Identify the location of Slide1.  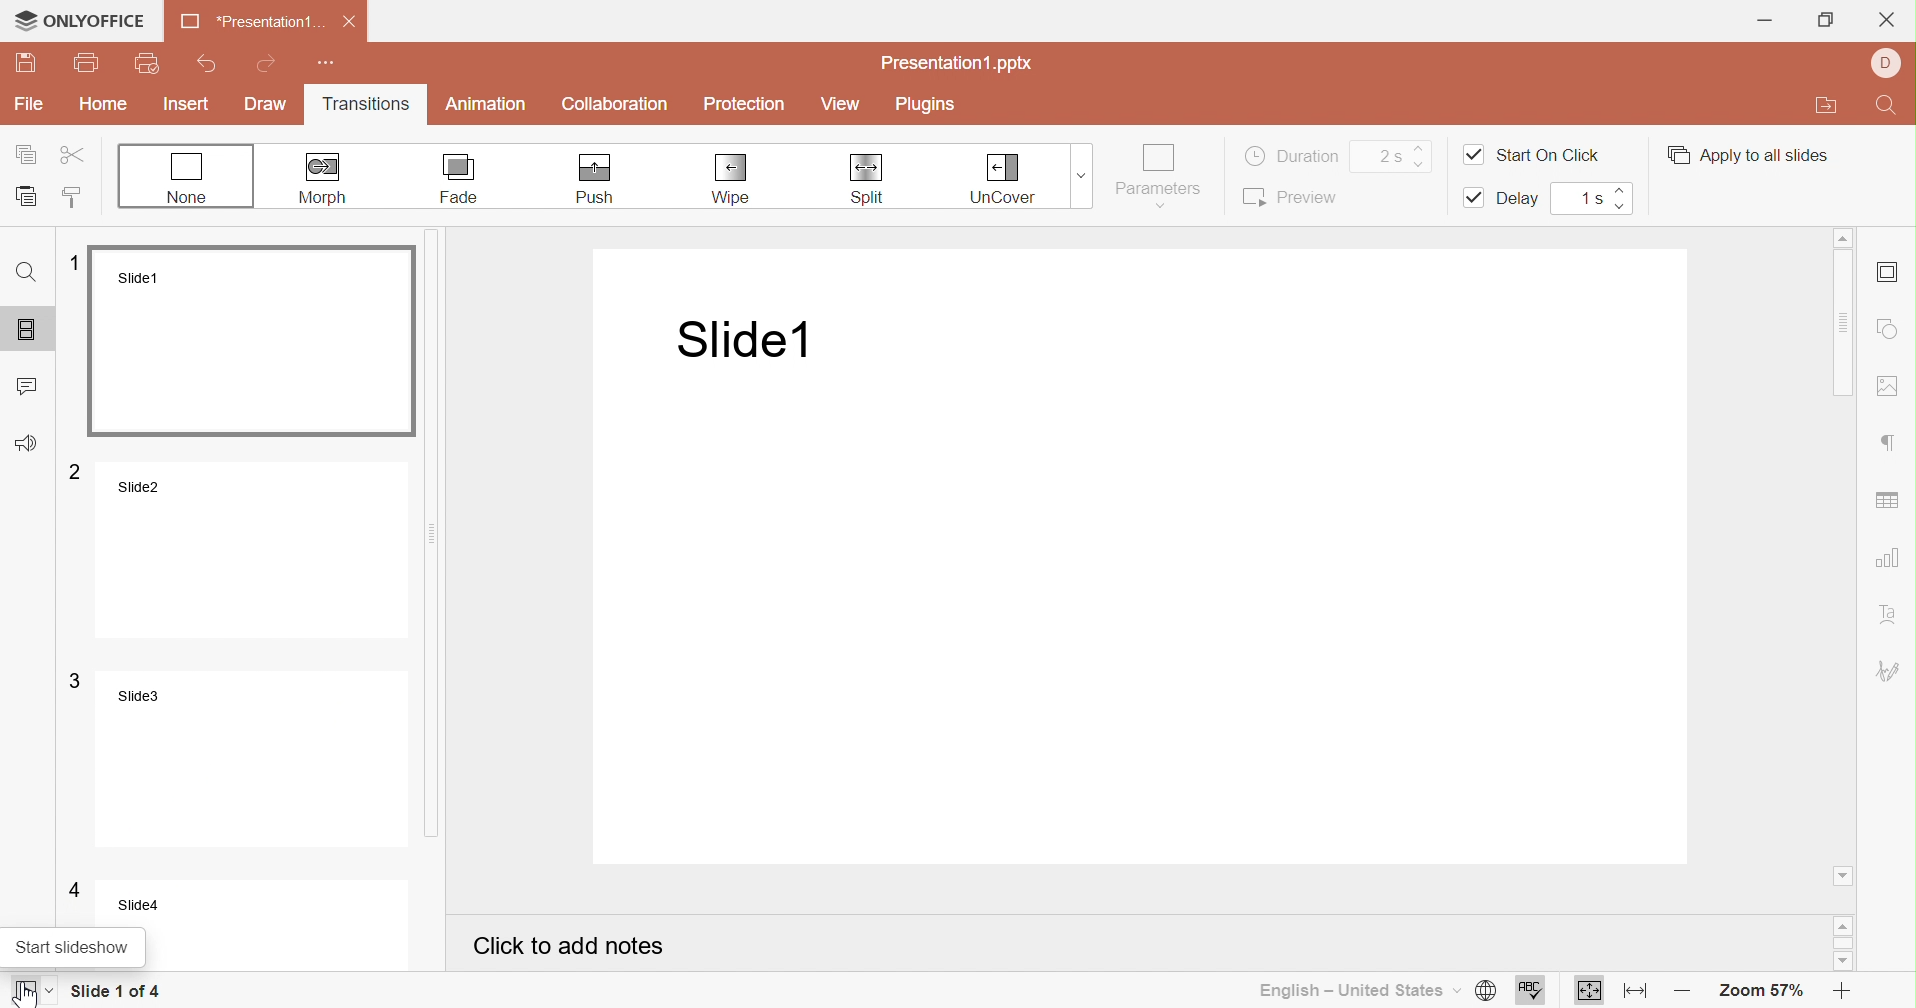
(246, 340).